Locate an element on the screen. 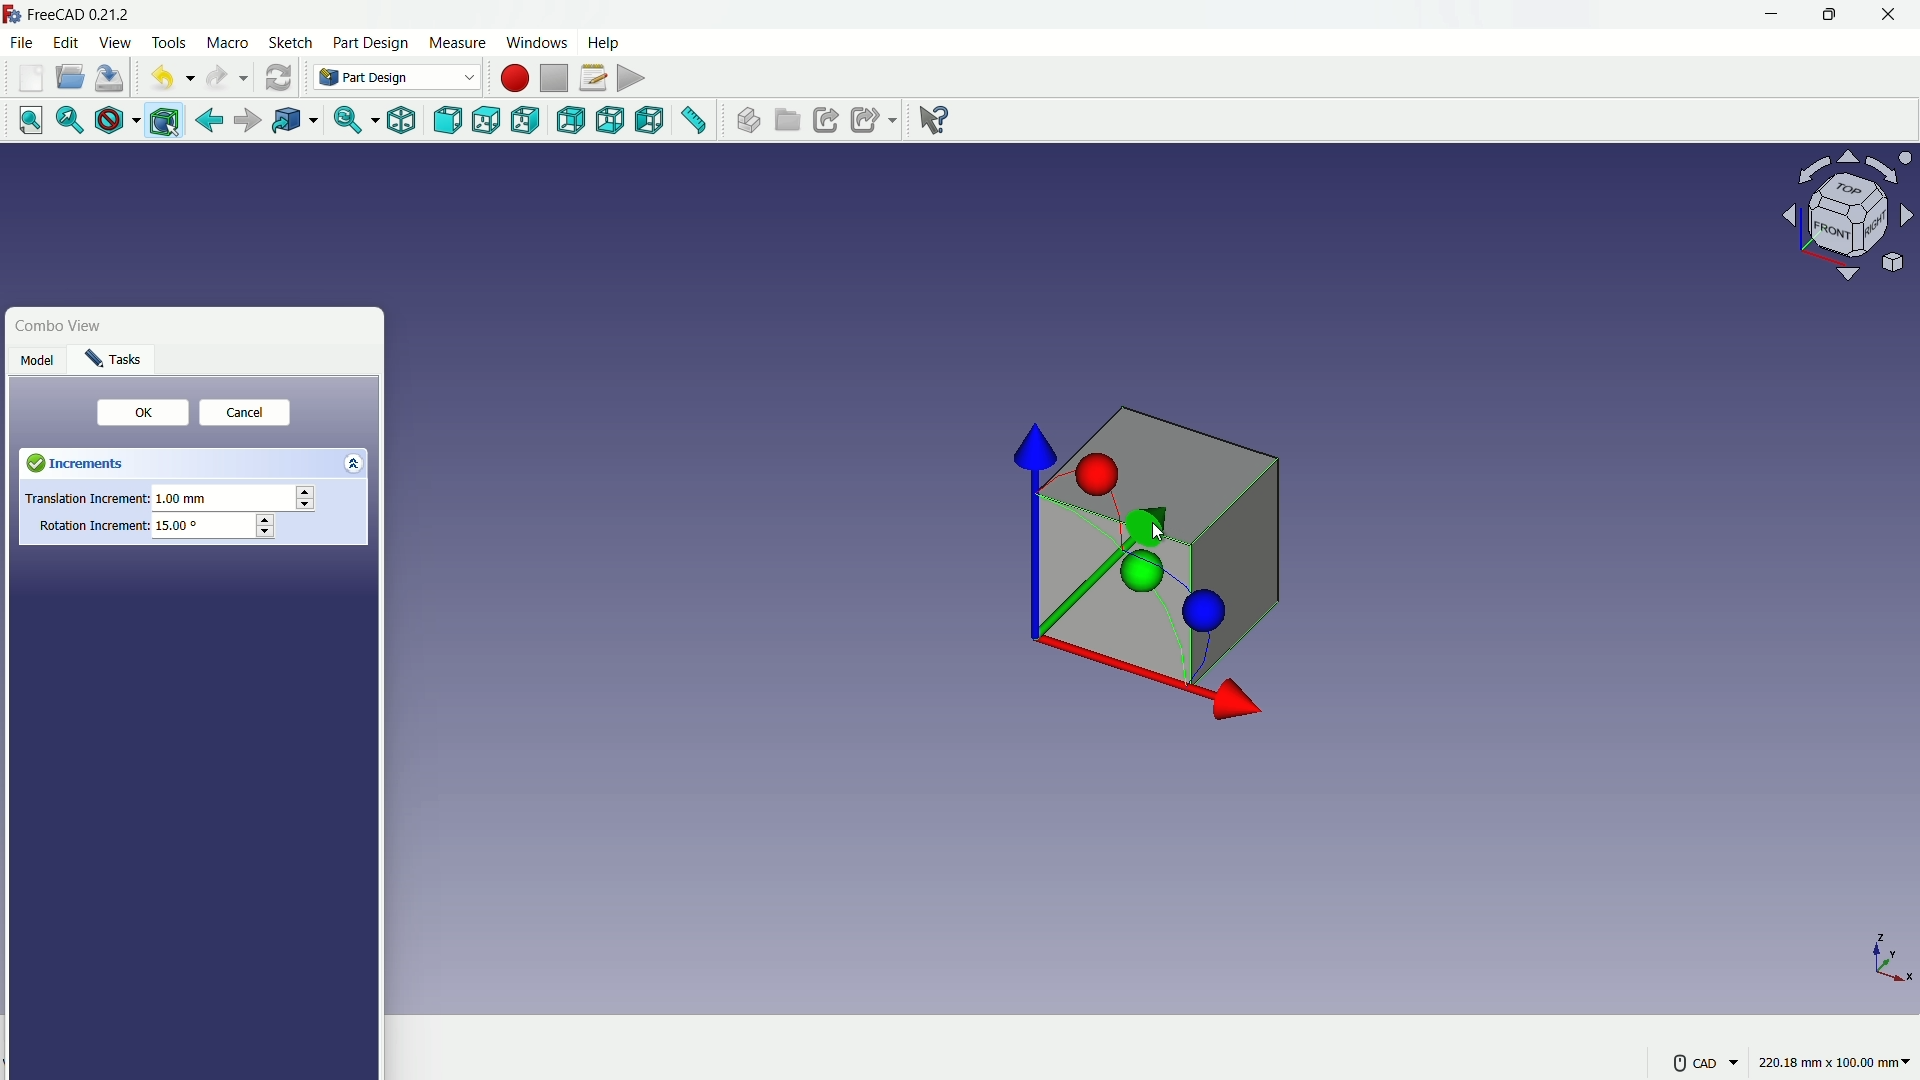 This screenshot has width=1920, height=1080. right view is located at coordinates (528, 124).